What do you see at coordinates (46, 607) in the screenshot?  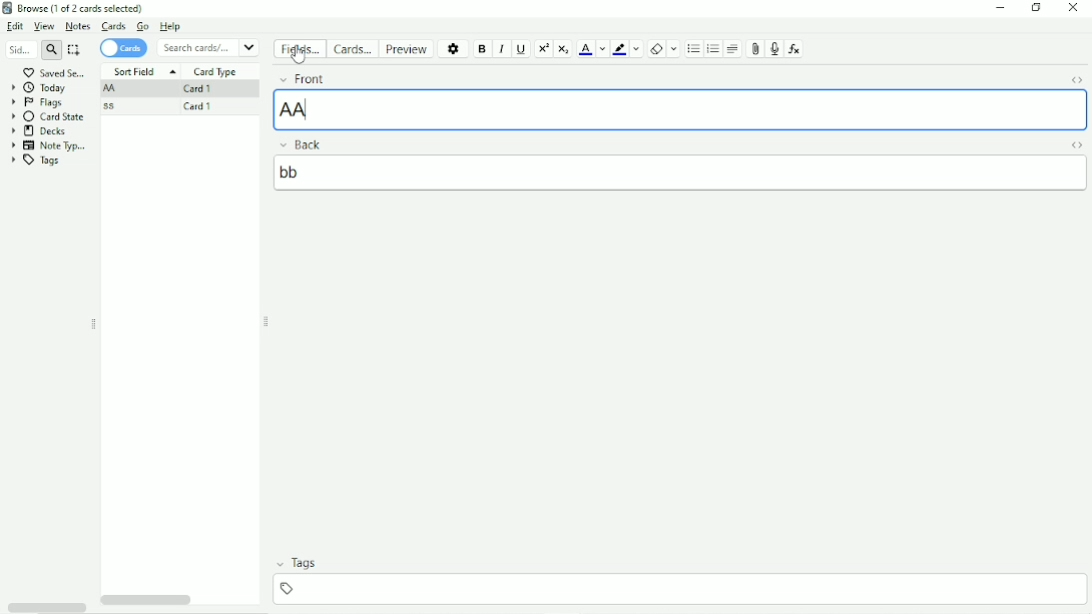 I see `Horizontal scrollbar` at bounding box center [46, 607].